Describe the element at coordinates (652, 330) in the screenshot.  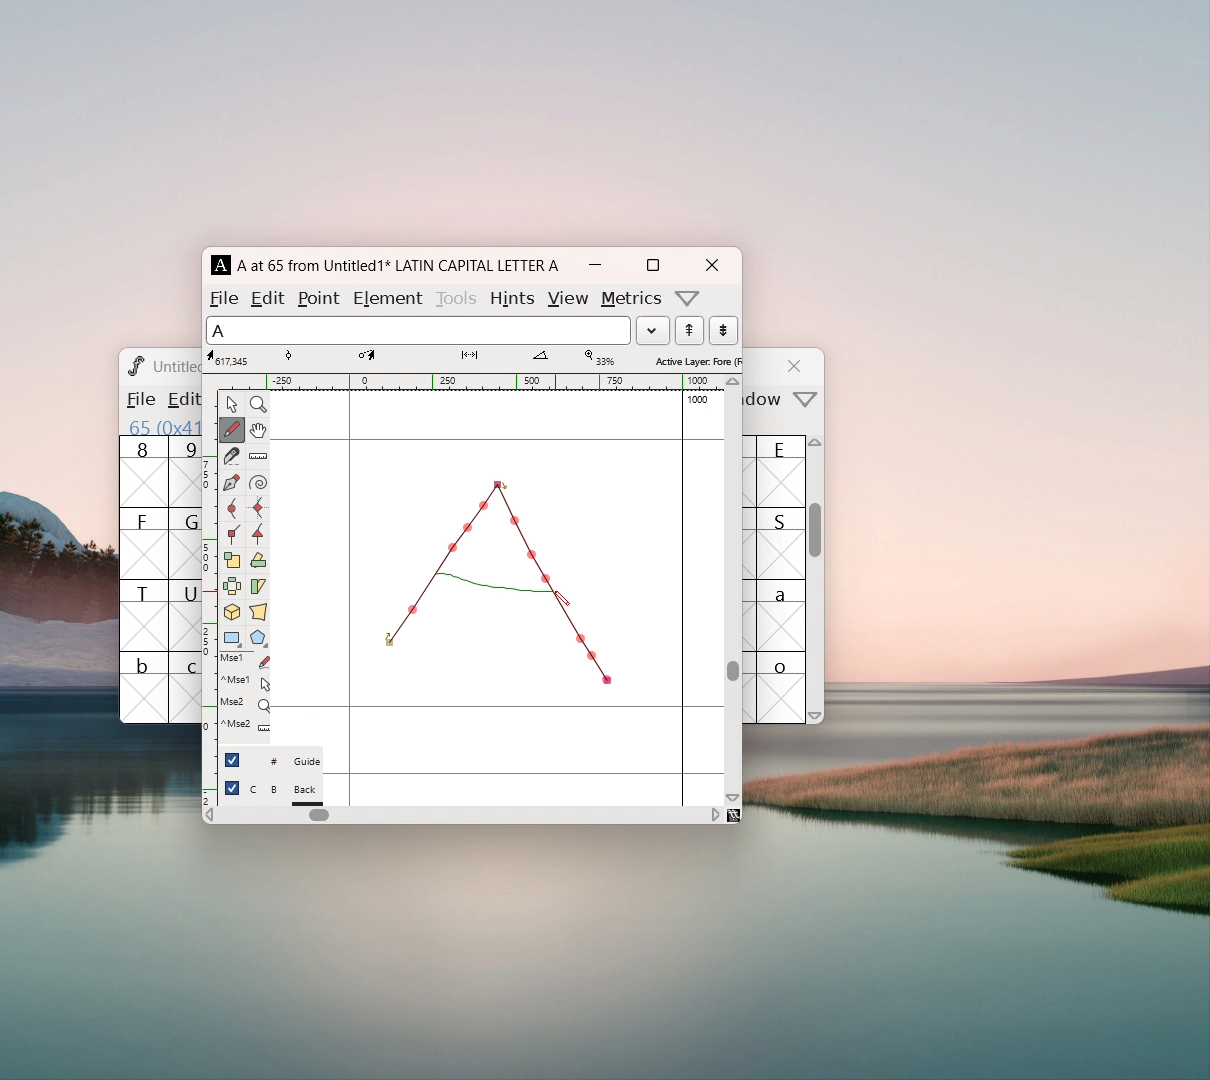
I see `load word list` at that location.